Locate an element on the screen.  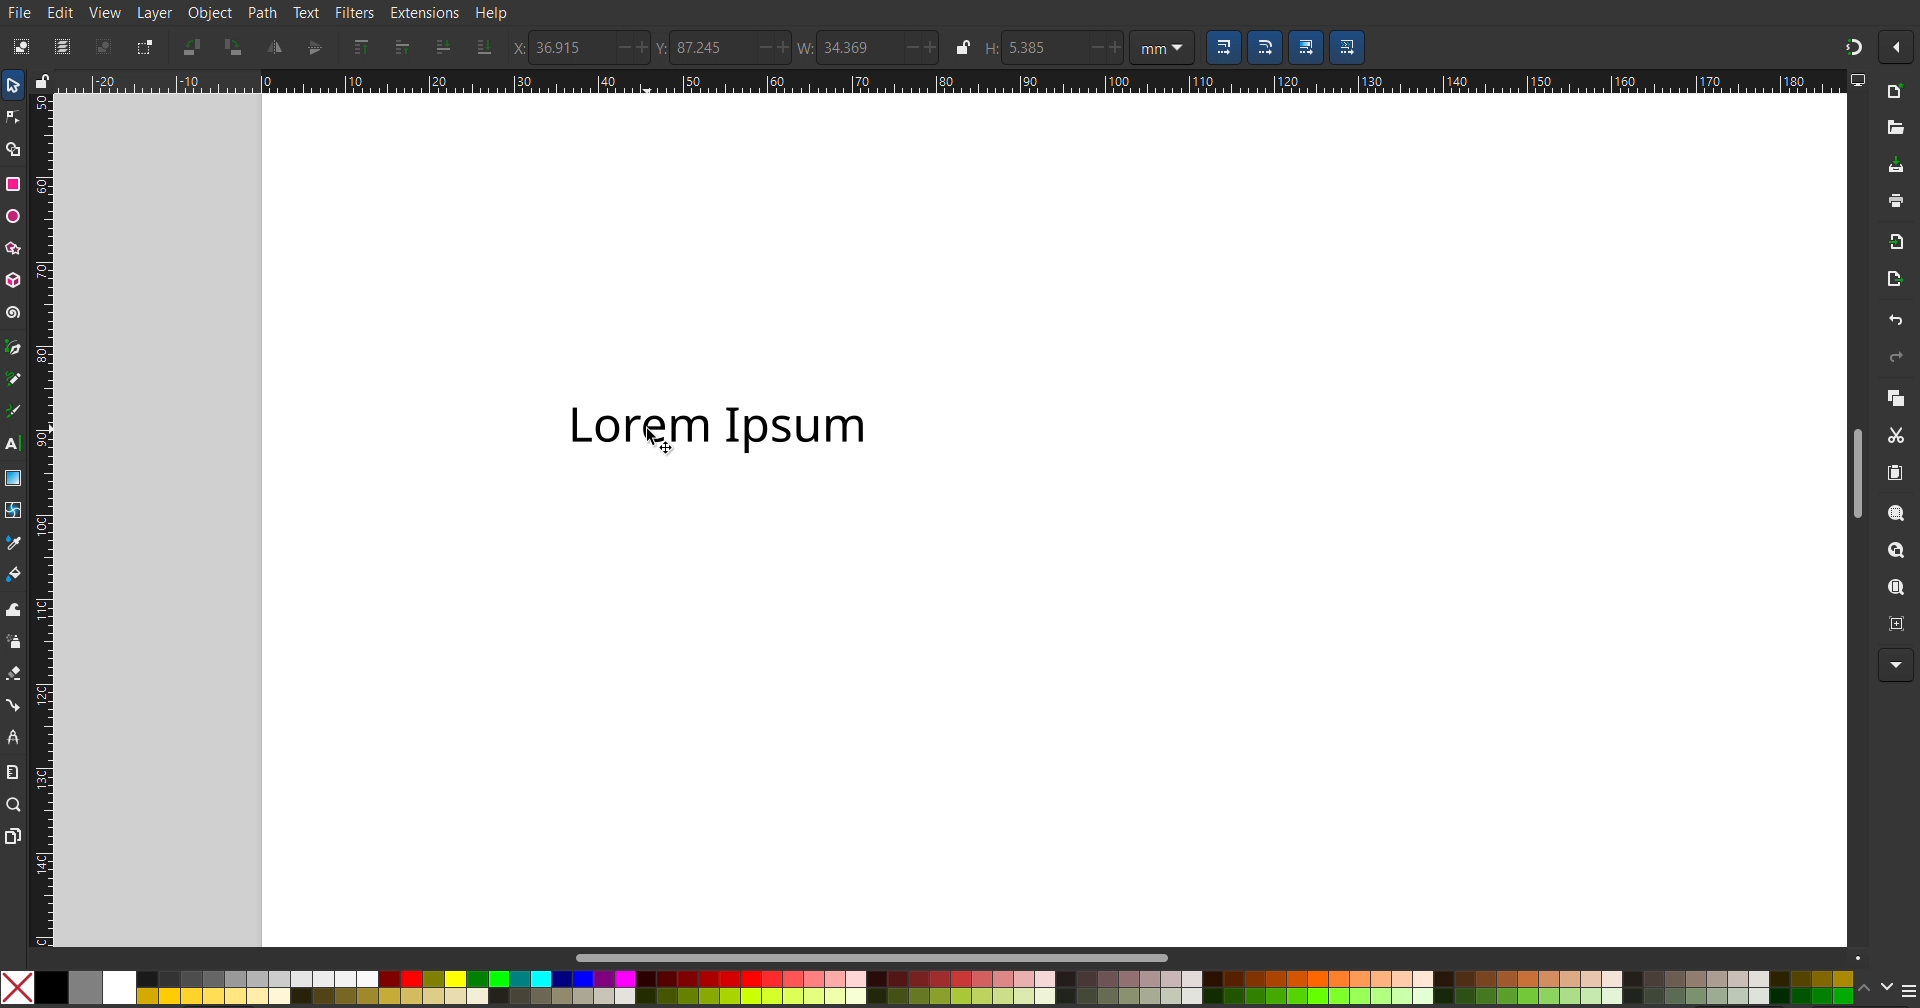
Cursor is located at coordinates (658, 440).